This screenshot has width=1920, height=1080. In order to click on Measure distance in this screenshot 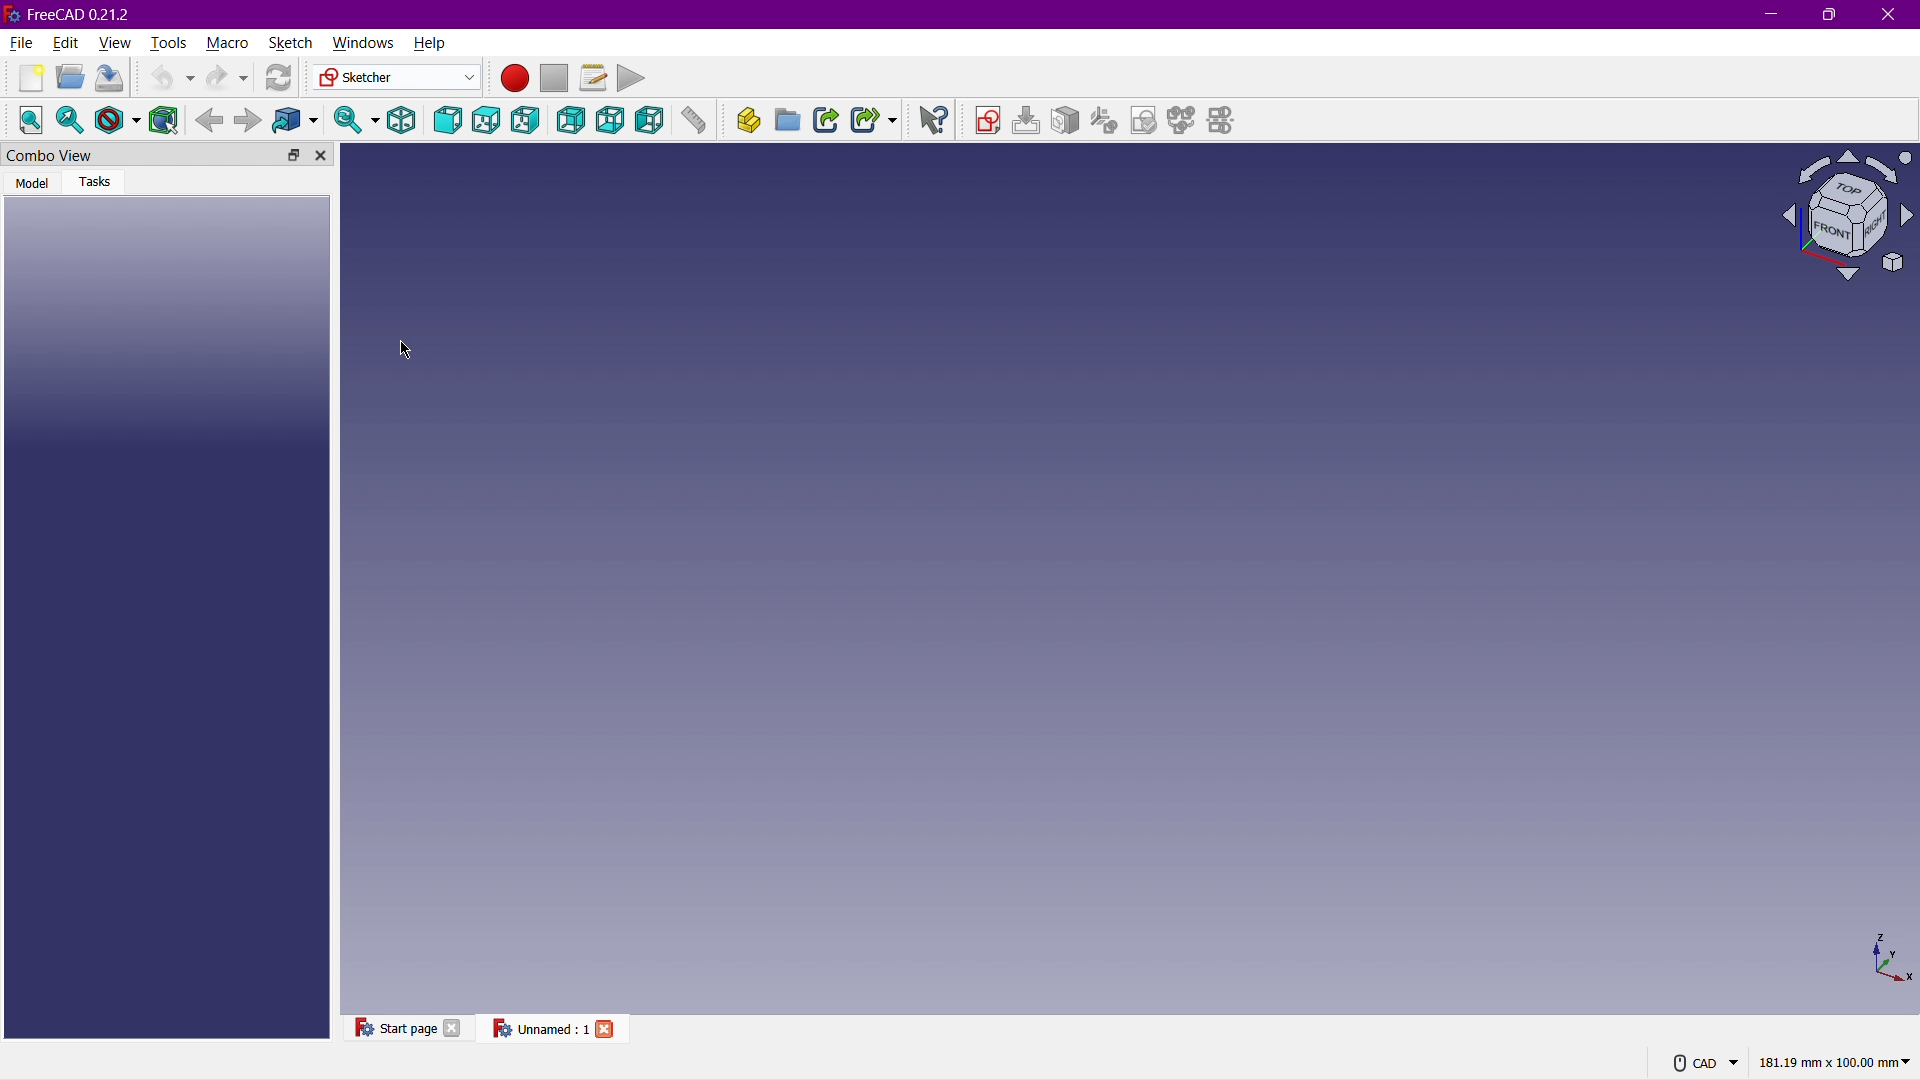, I will do `click(695, 118)`.